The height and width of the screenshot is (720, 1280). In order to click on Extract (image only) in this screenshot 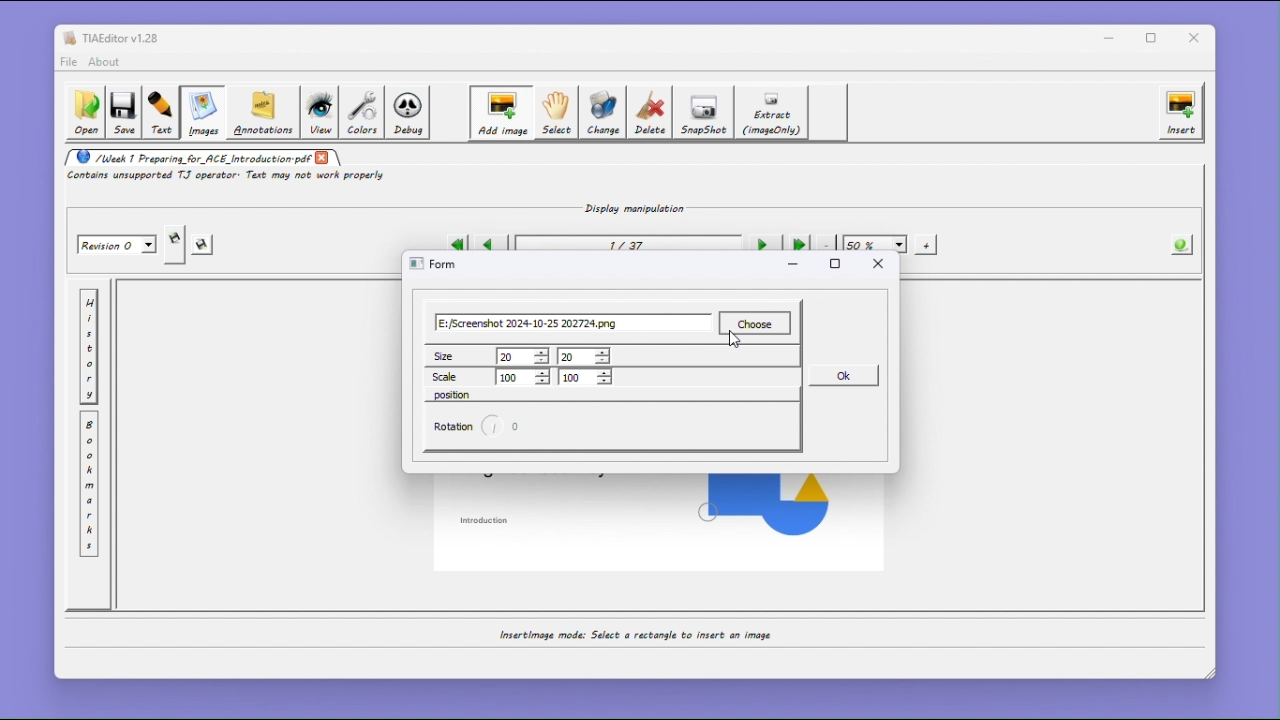, I will do `click(773, 113)`.